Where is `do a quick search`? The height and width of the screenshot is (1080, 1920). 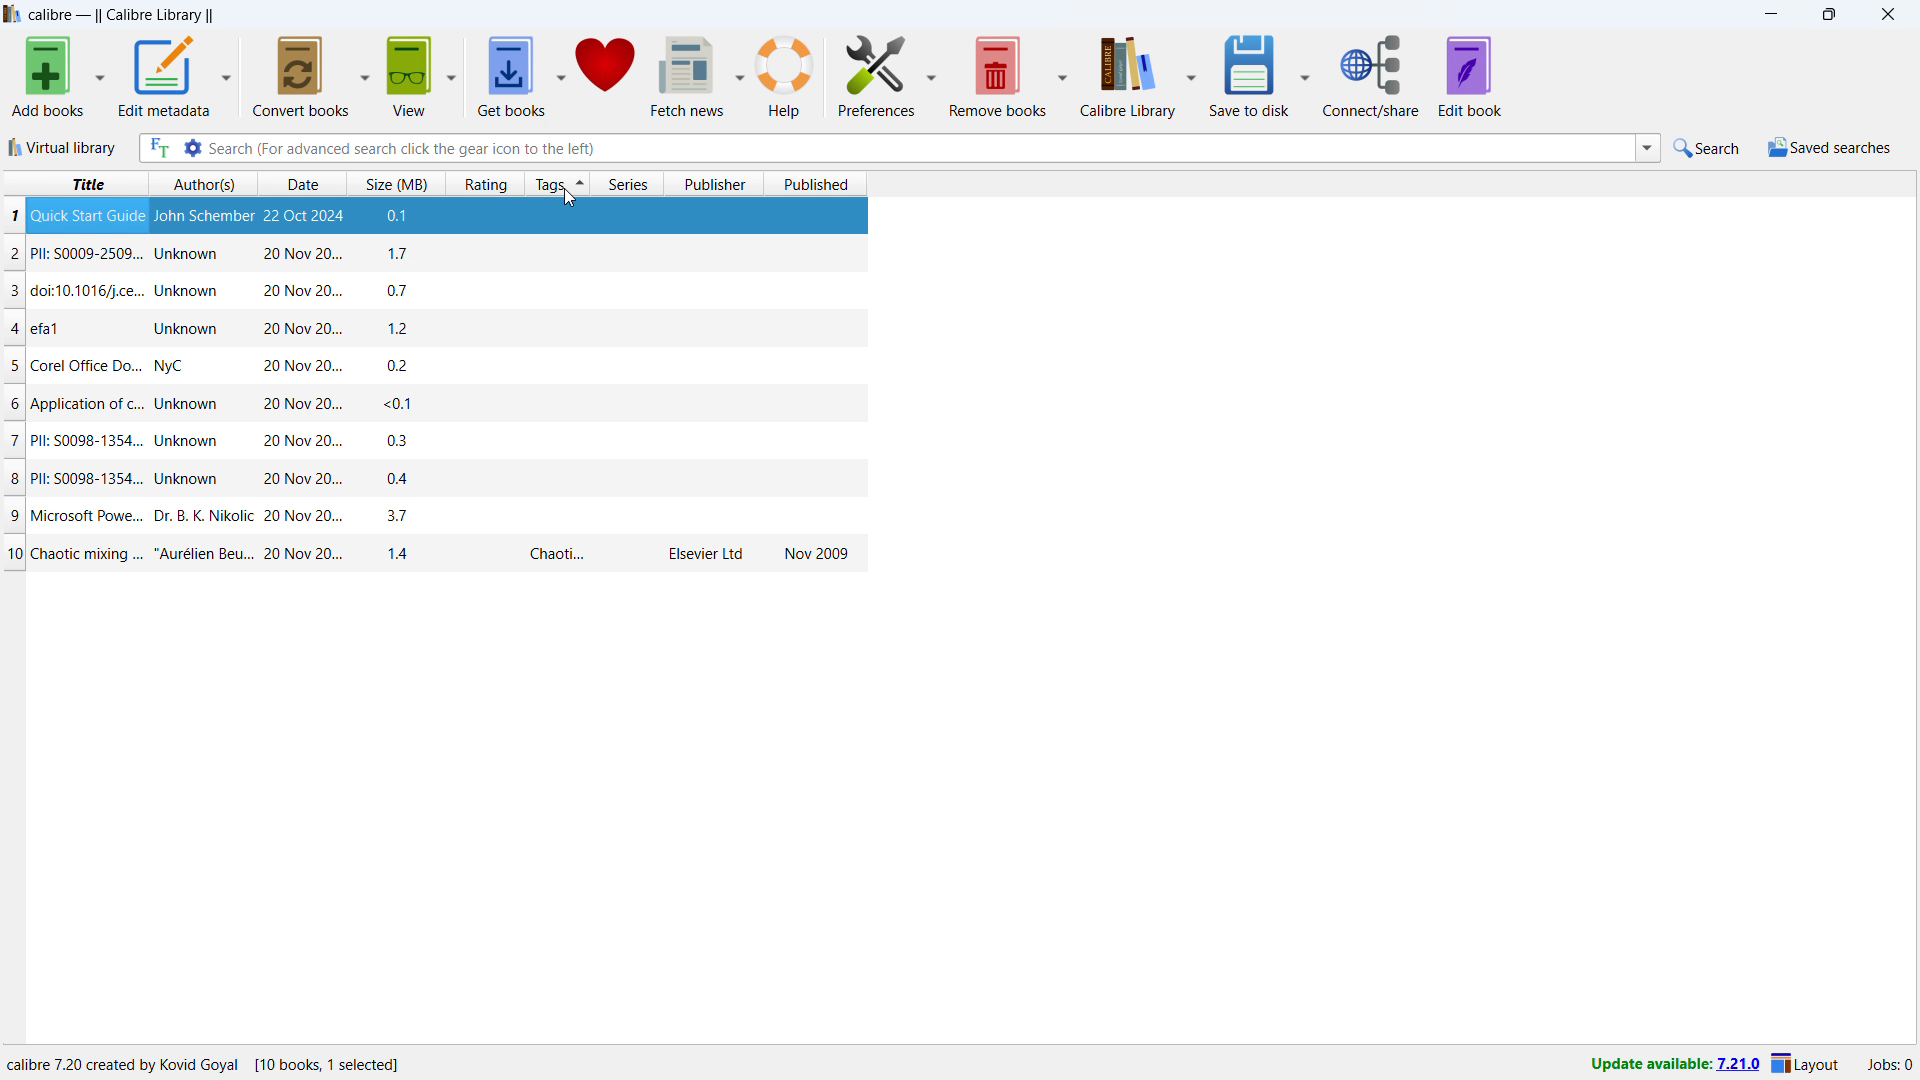 do a quick search is located at coordinates (1709, 149).